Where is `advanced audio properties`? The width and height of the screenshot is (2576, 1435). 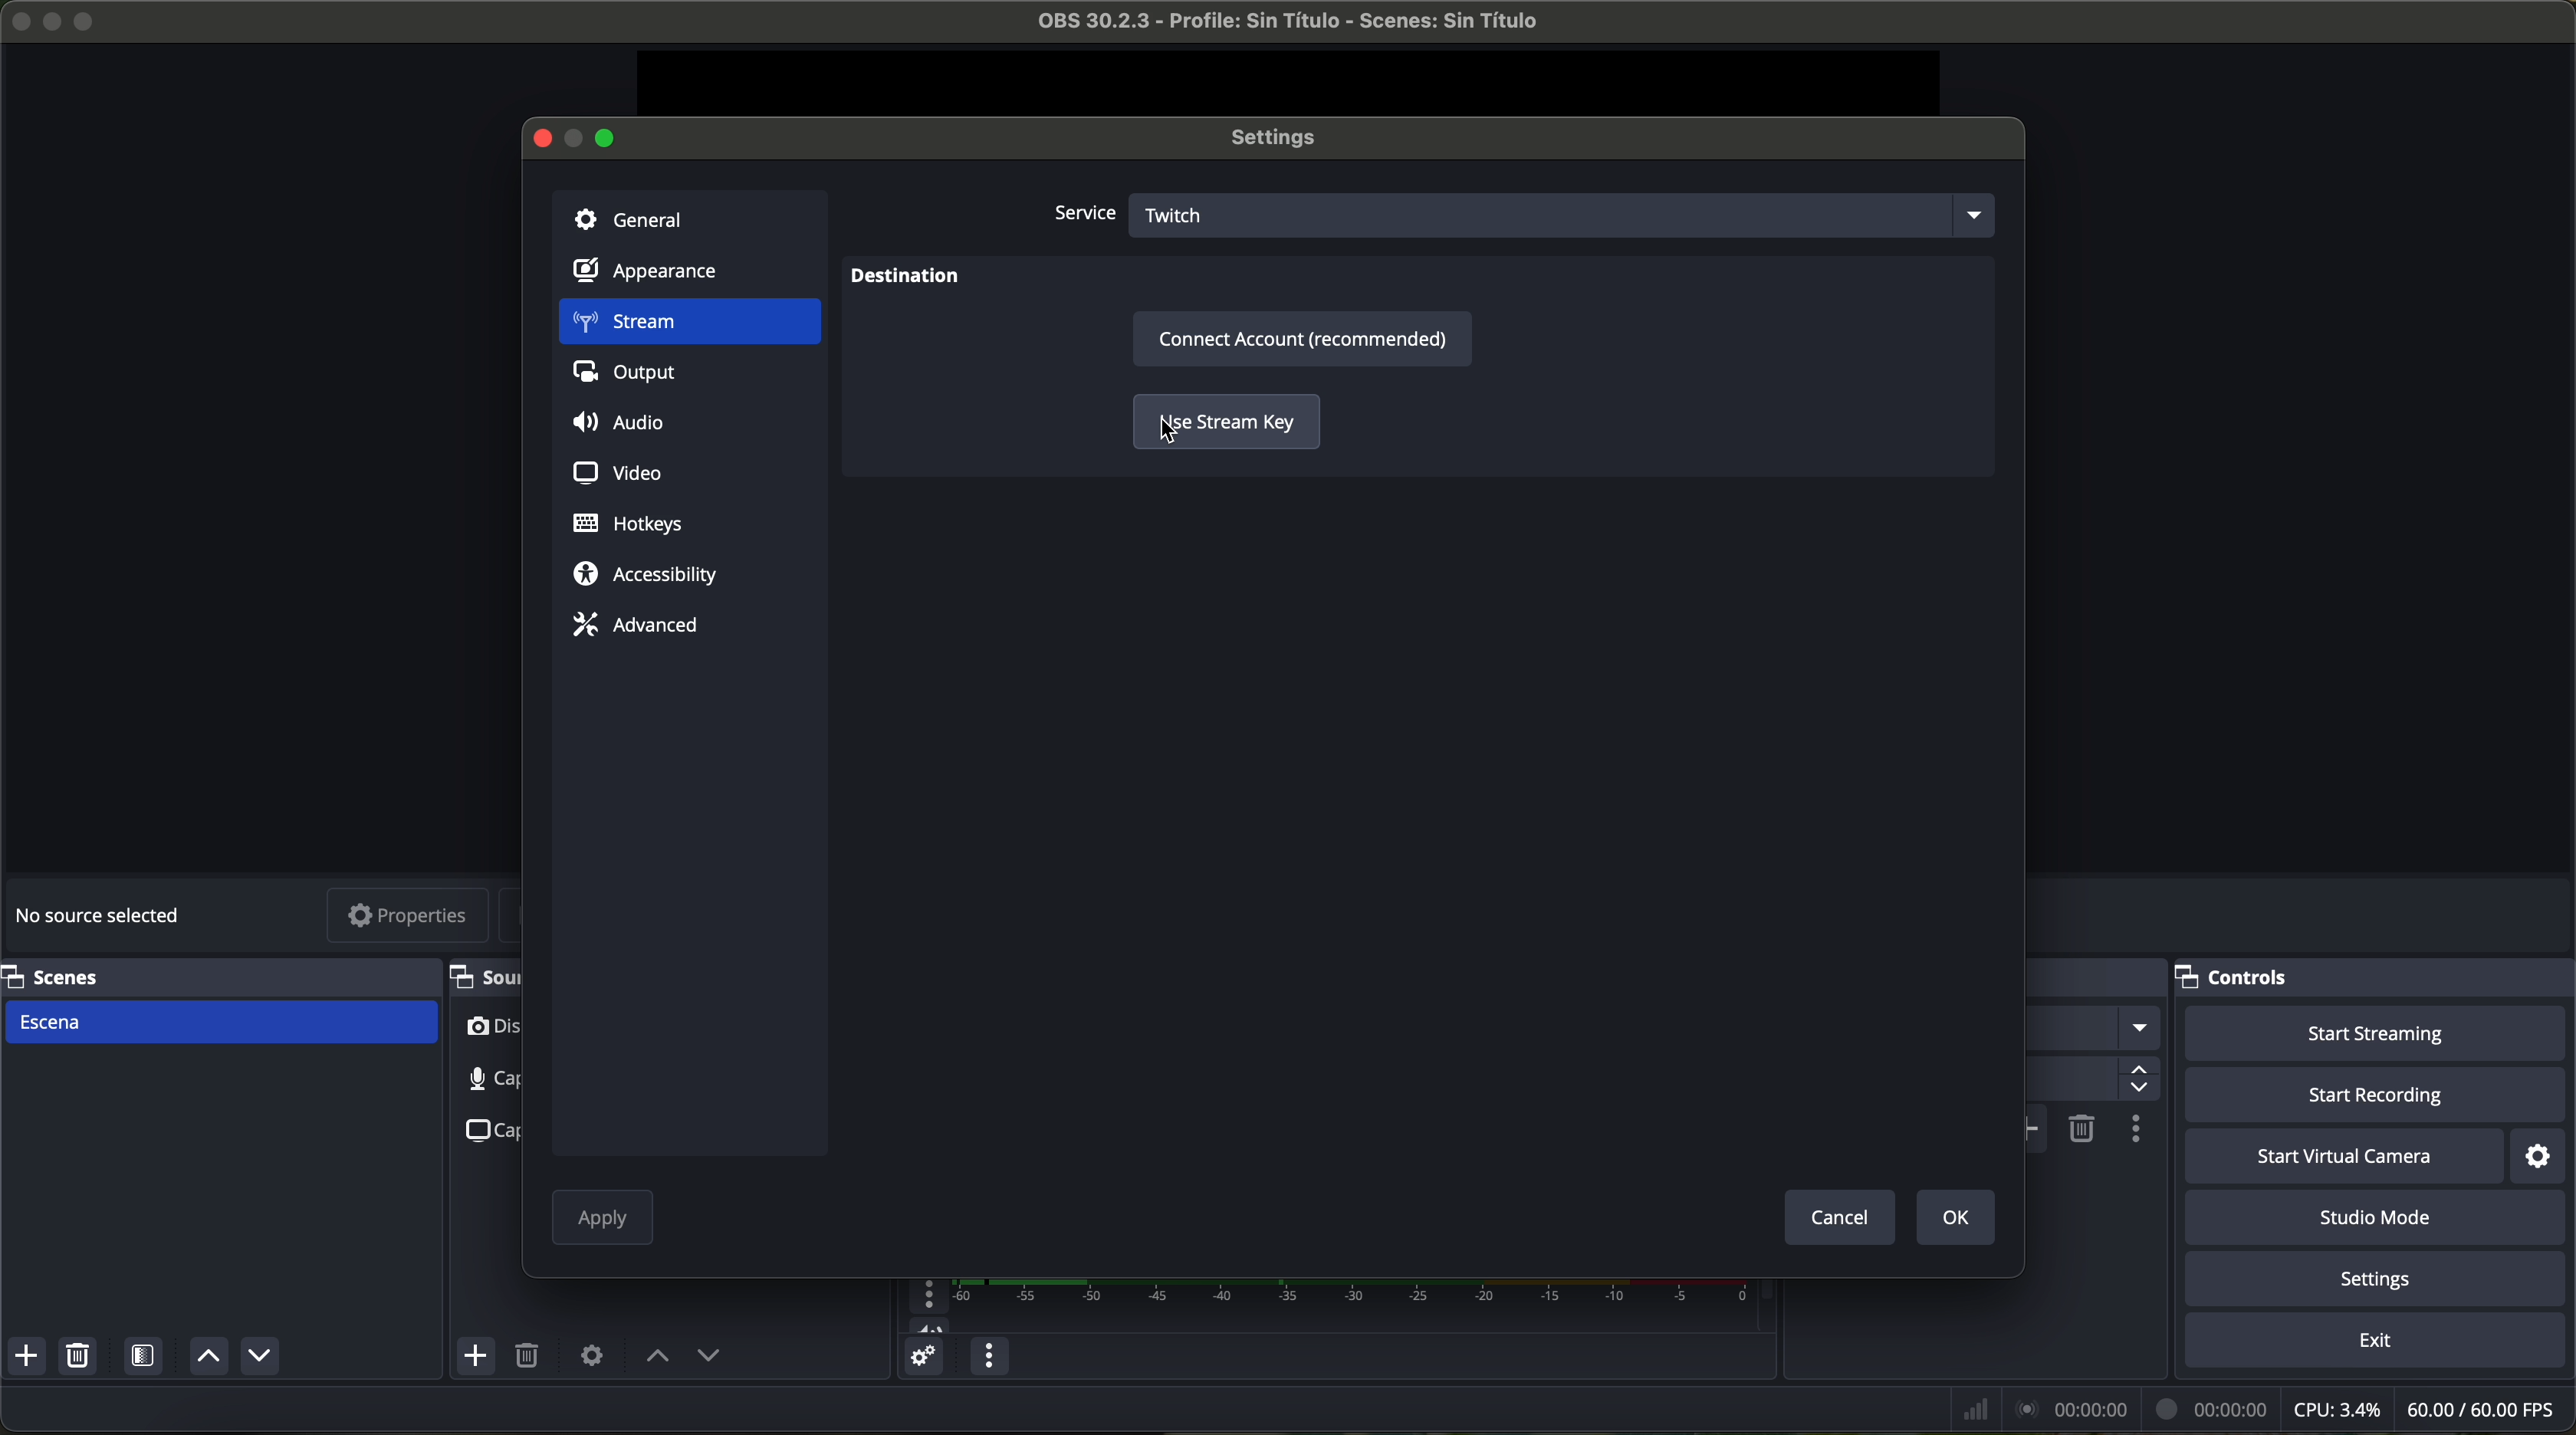
advanced audio properties is located at coordinates (923, 1360).